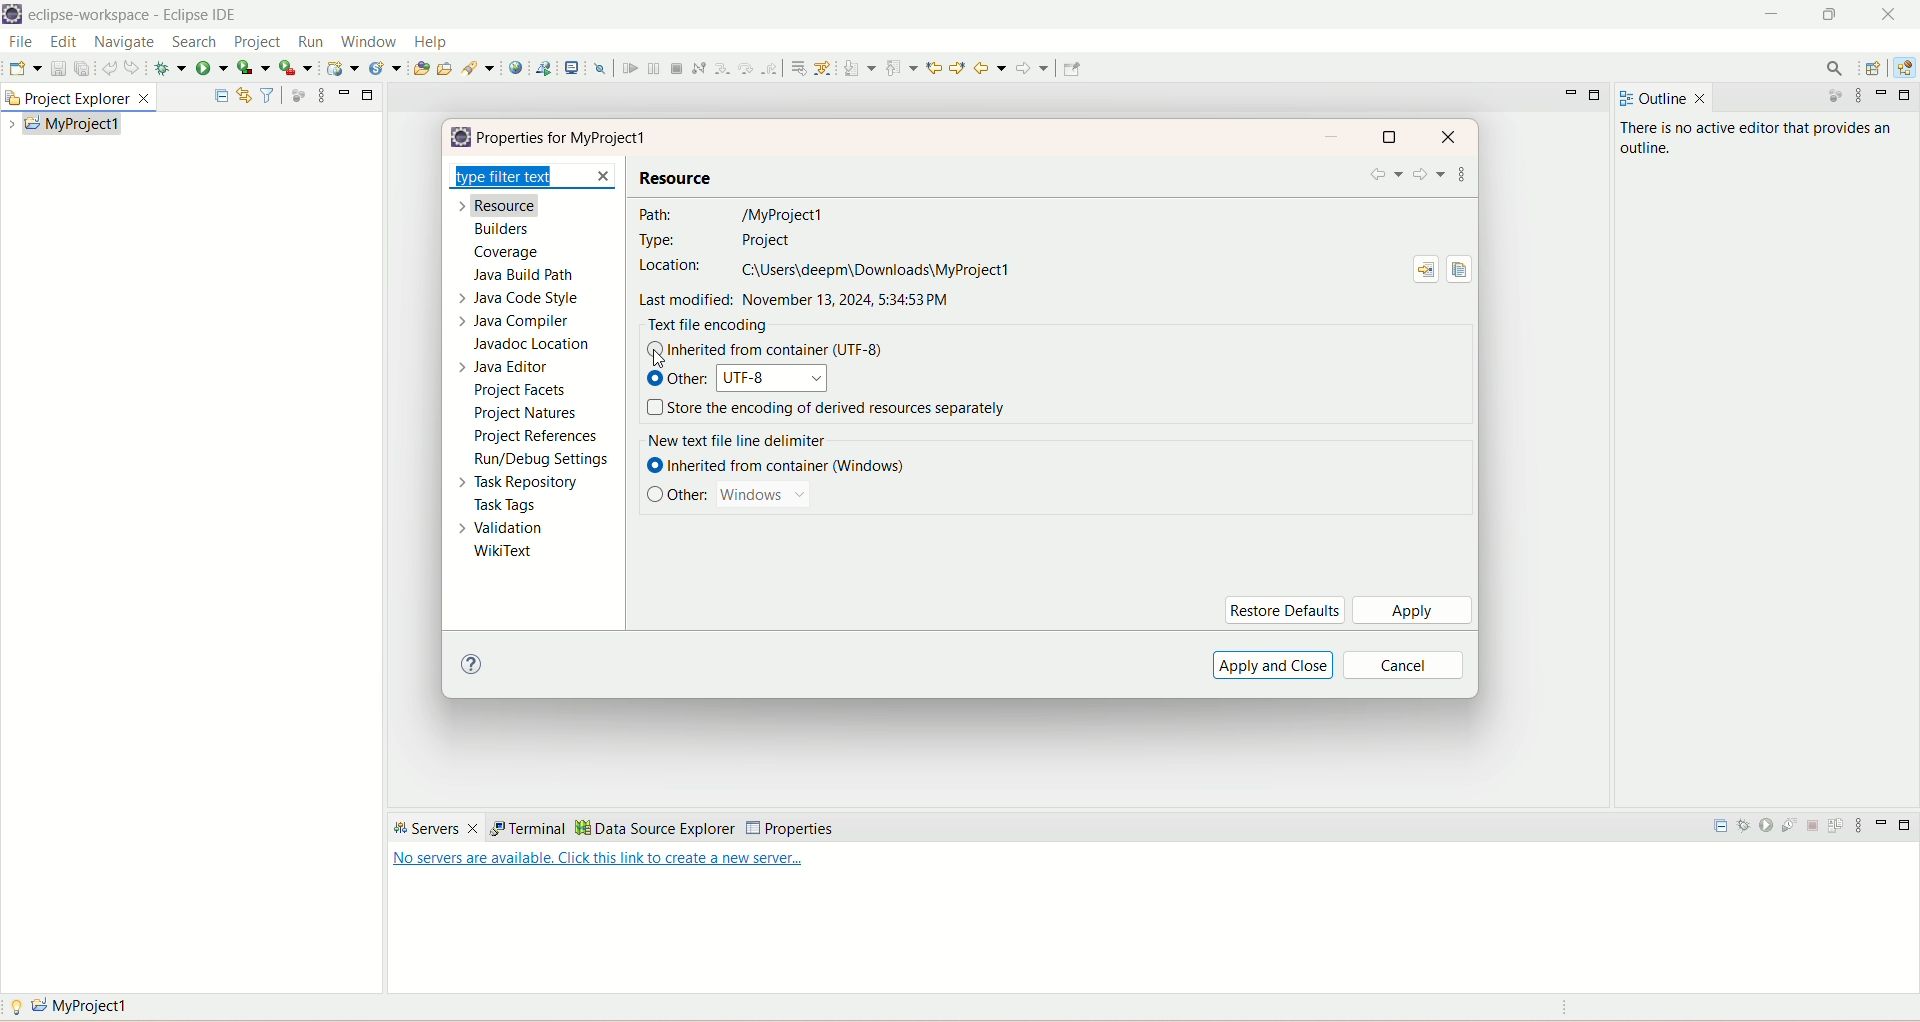 Image resolution: width=1920 pixels, height=1022 pixels. Describe the element at coordinates (599, 863) in the screenshot. I see `text` at that location.